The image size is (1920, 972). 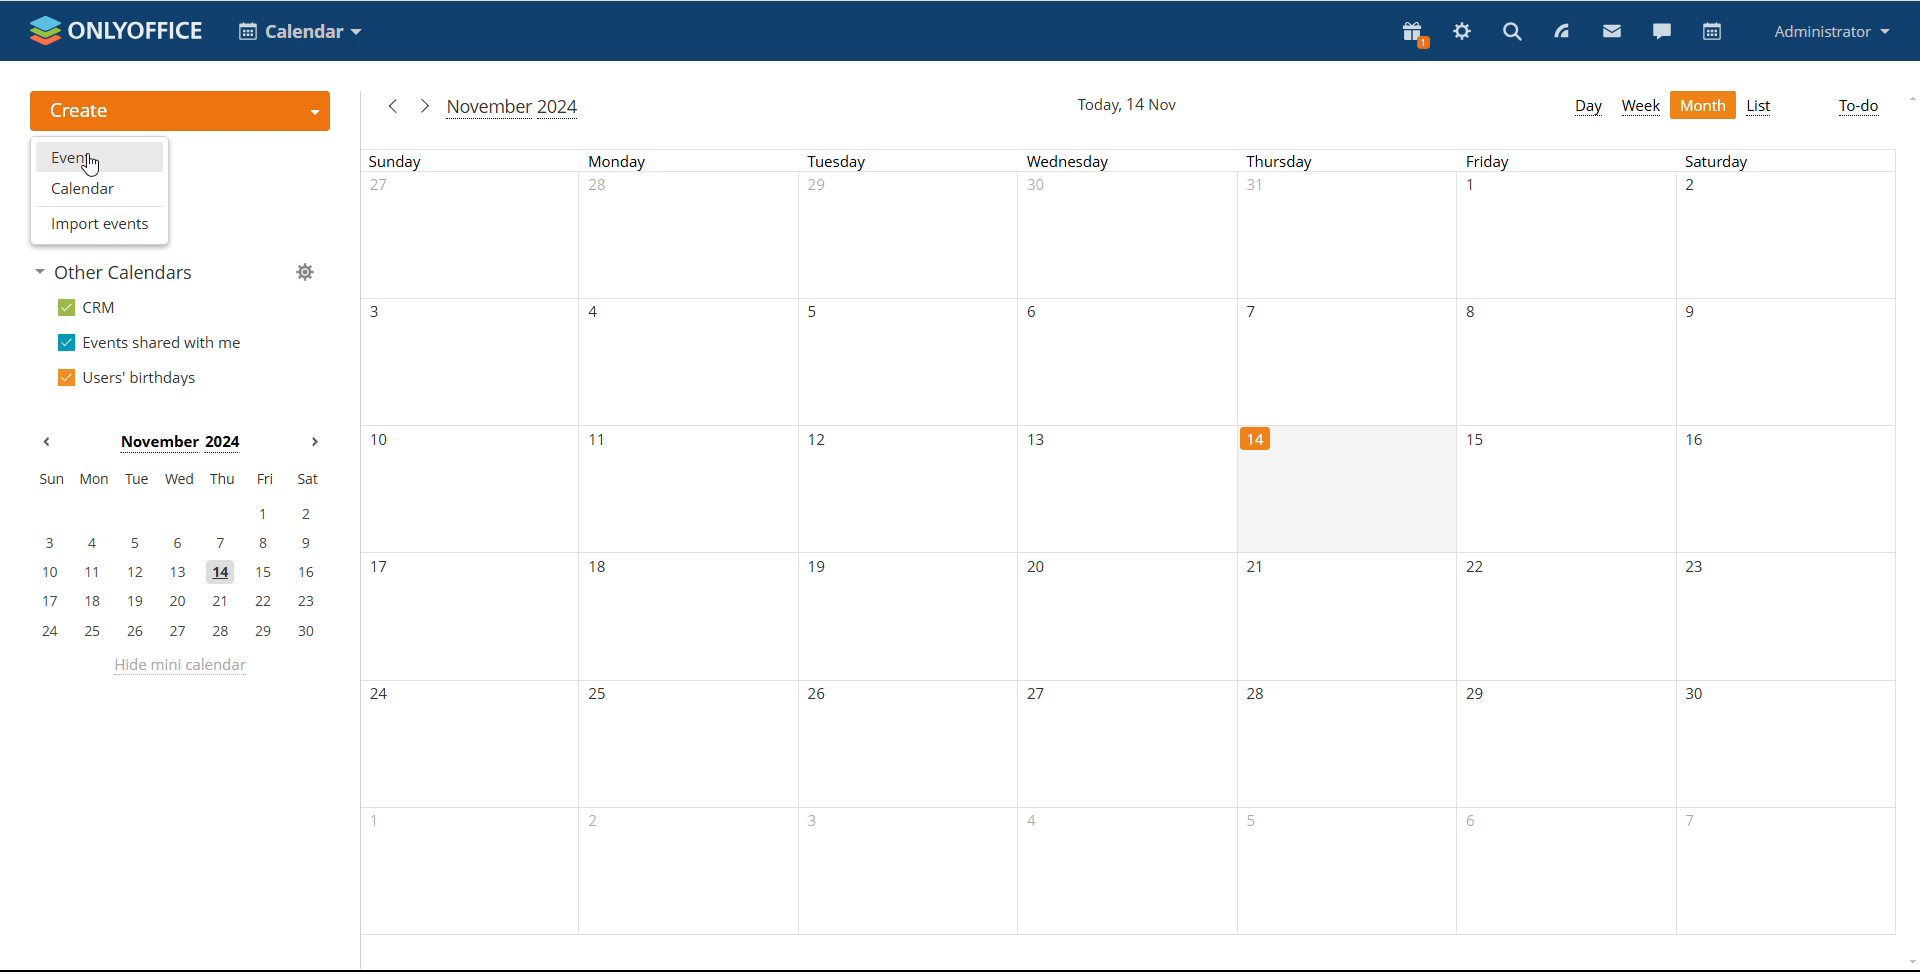 I want to click on 1, 2, so click(x=176, y=514).